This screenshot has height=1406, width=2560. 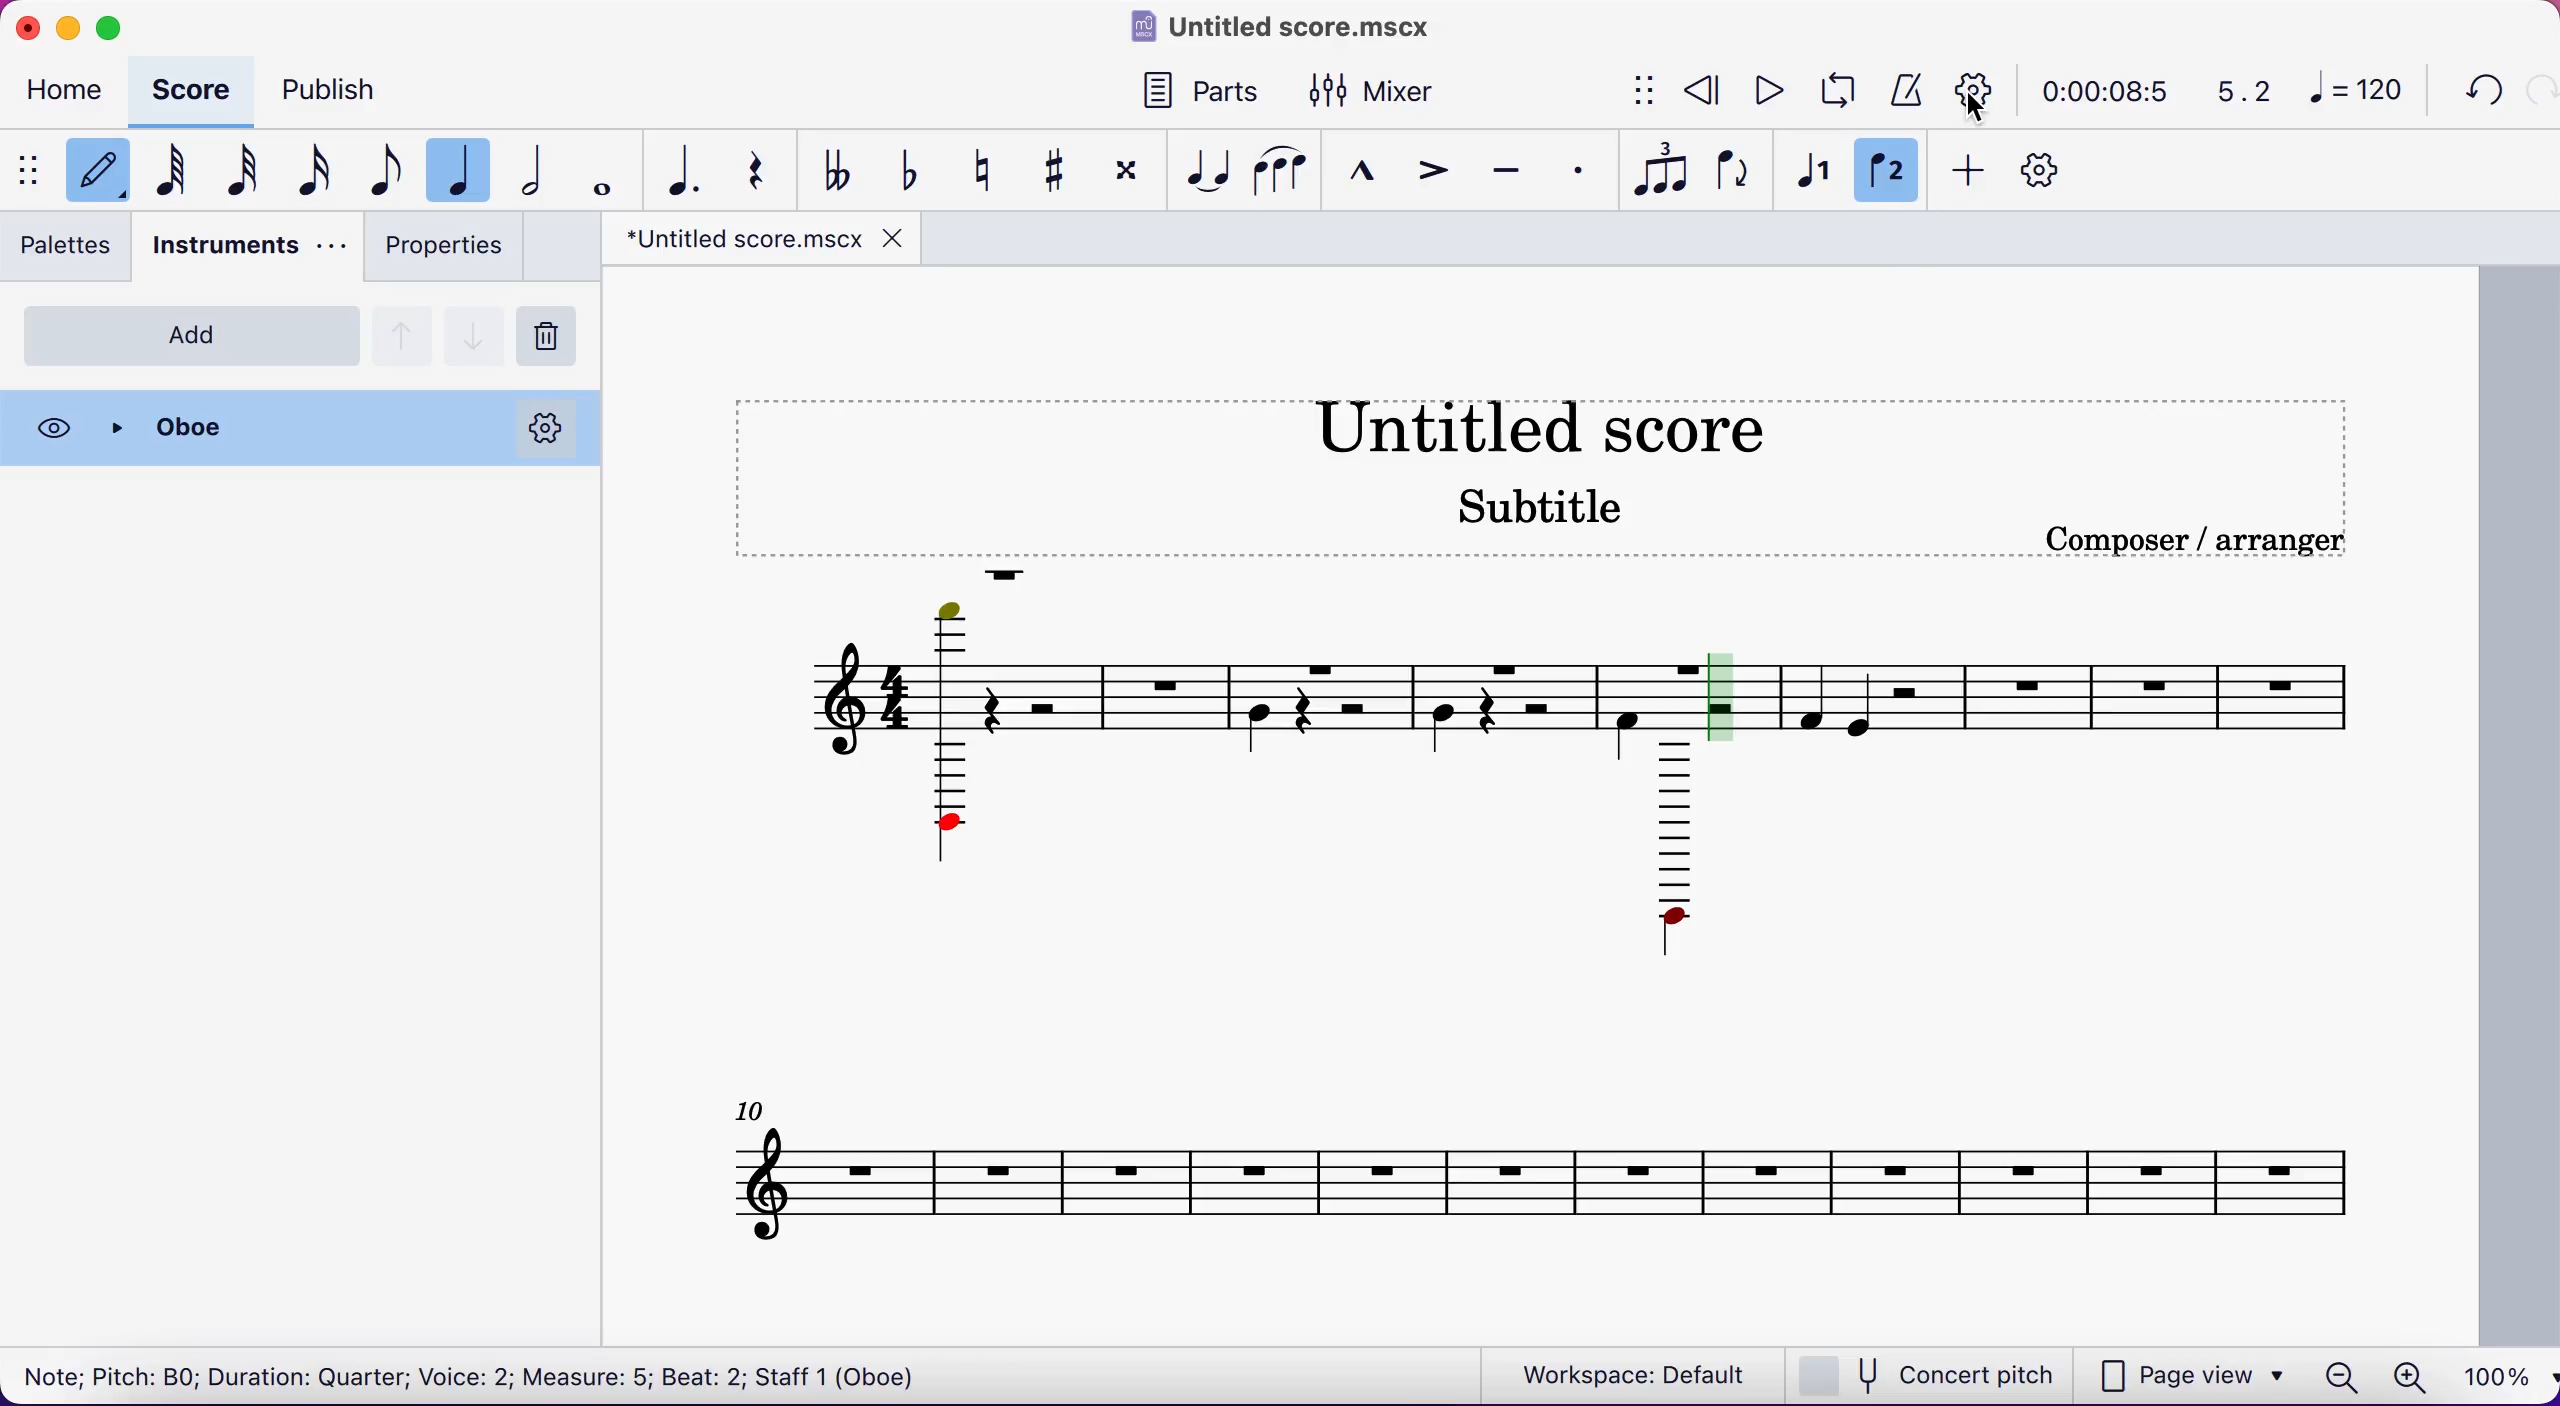 I want to click on metronome, so click(x=1907, y=88).